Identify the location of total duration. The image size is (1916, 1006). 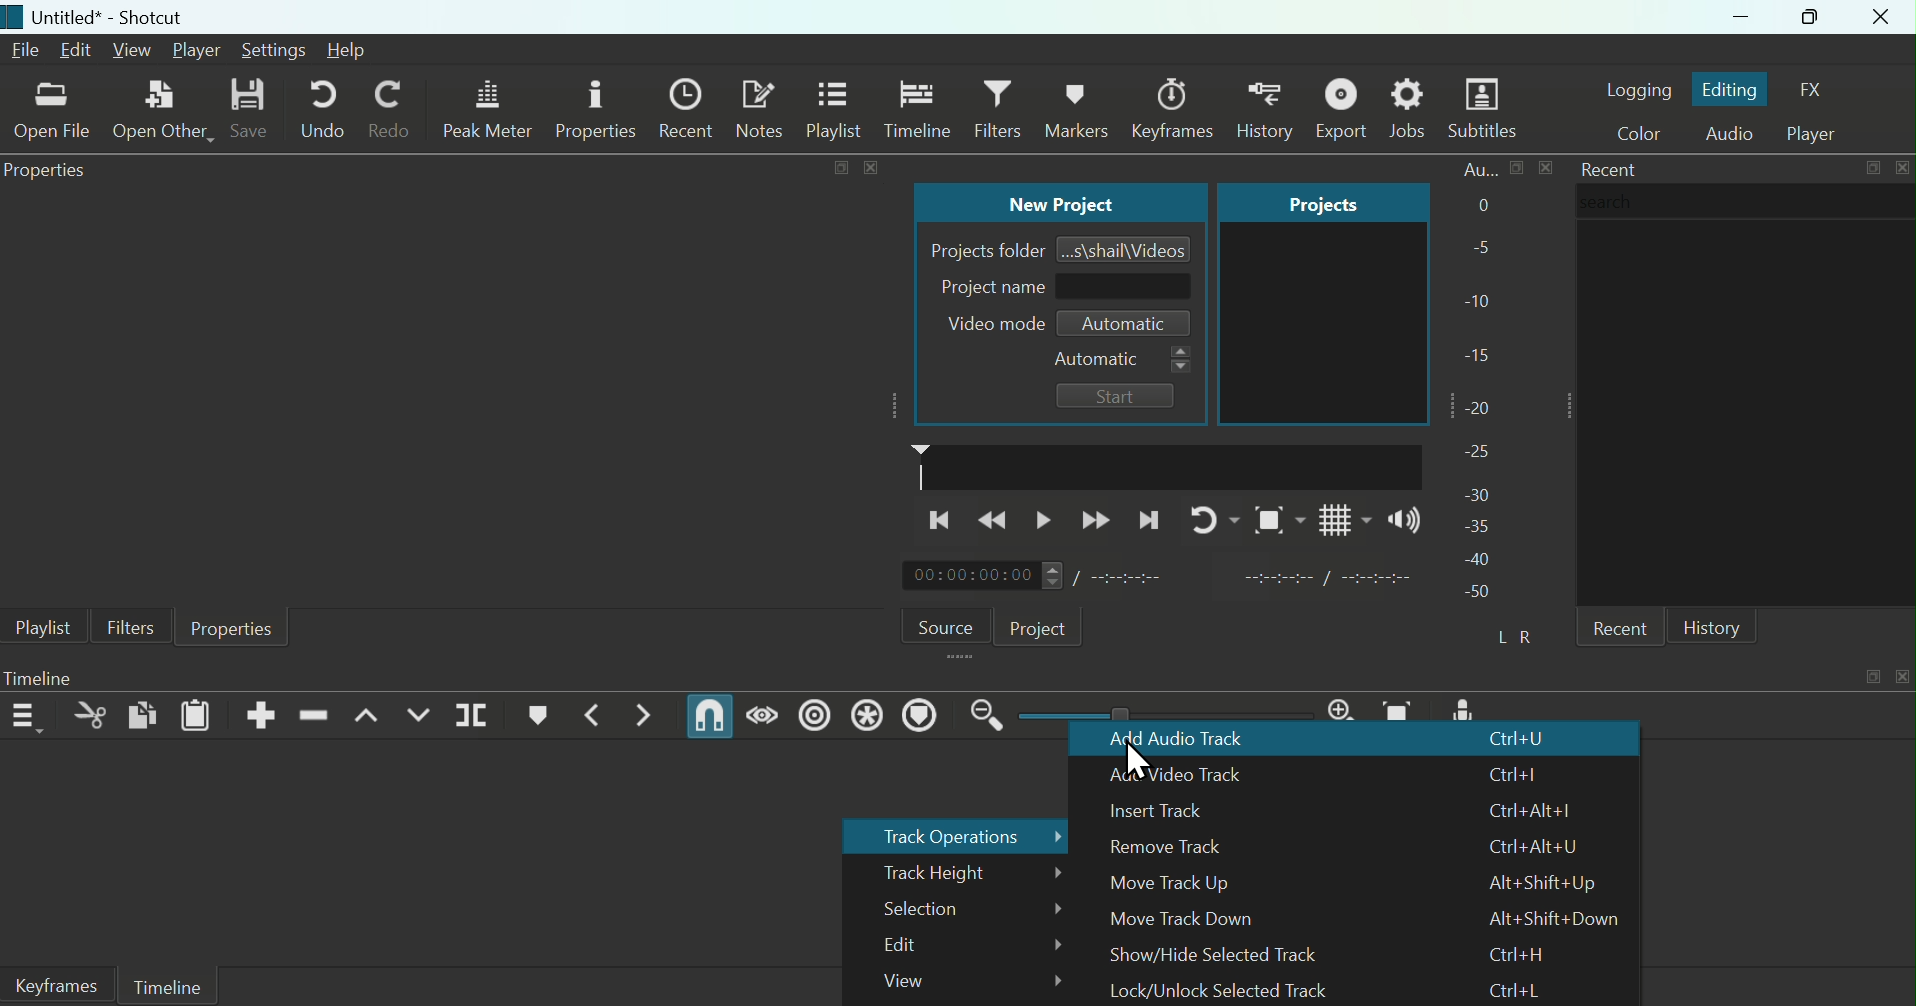
(1137, 576).